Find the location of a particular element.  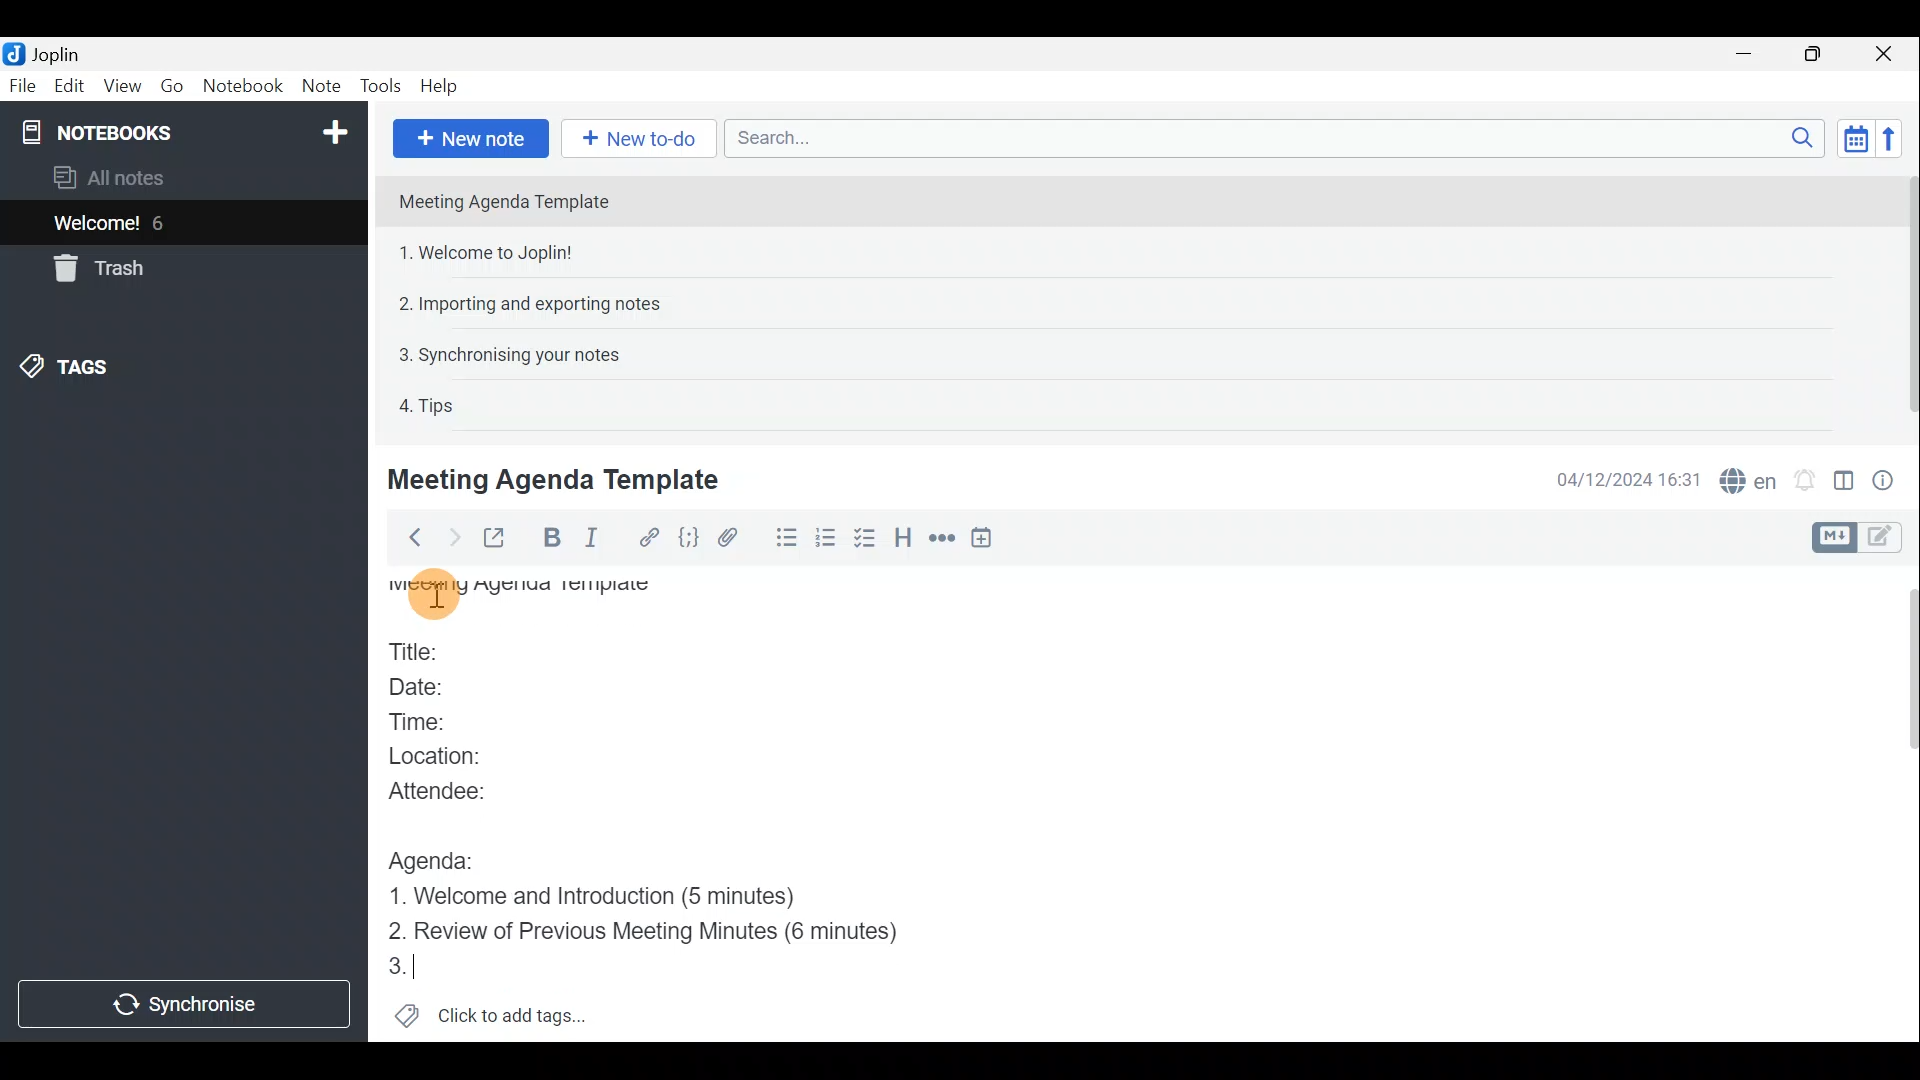

Minimise is located at coordinates (1747, 53).